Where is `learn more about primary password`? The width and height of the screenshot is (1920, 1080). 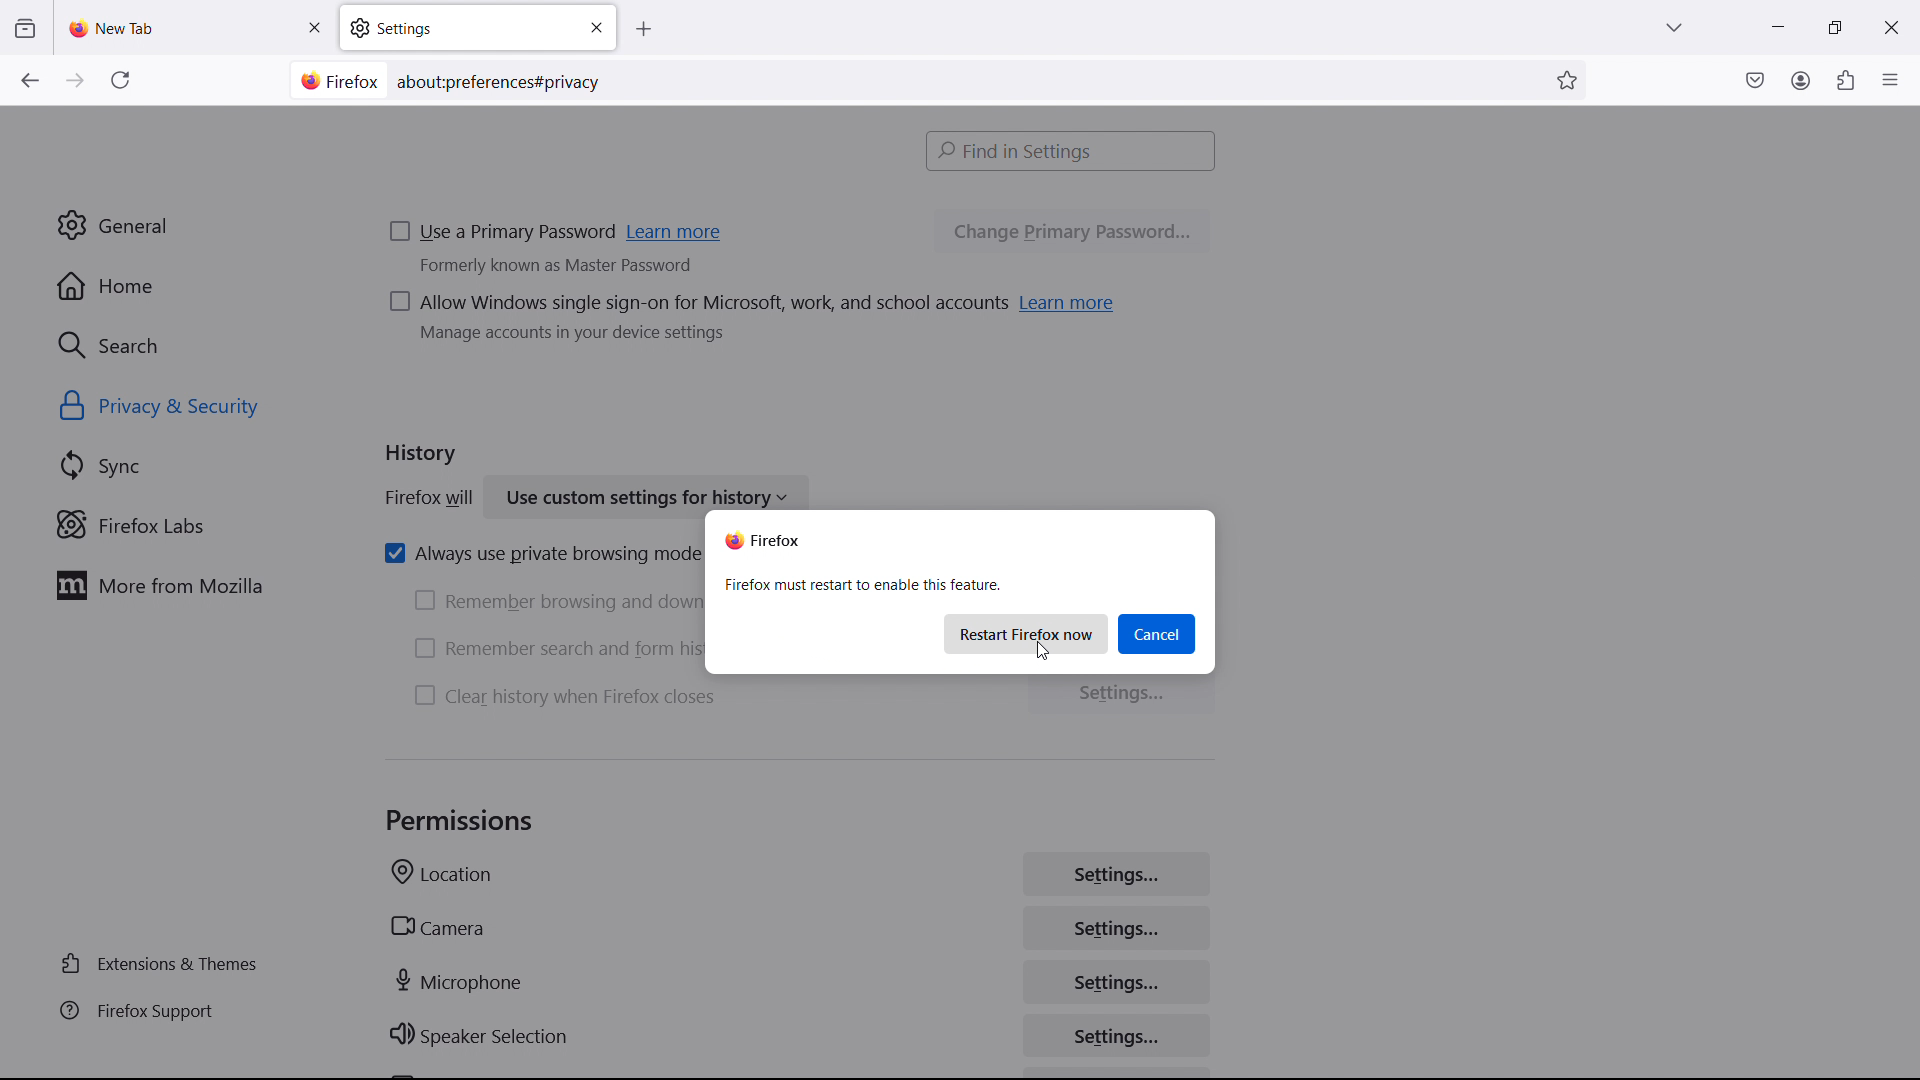
learn more about primary password is located at coordinates (677, 234).